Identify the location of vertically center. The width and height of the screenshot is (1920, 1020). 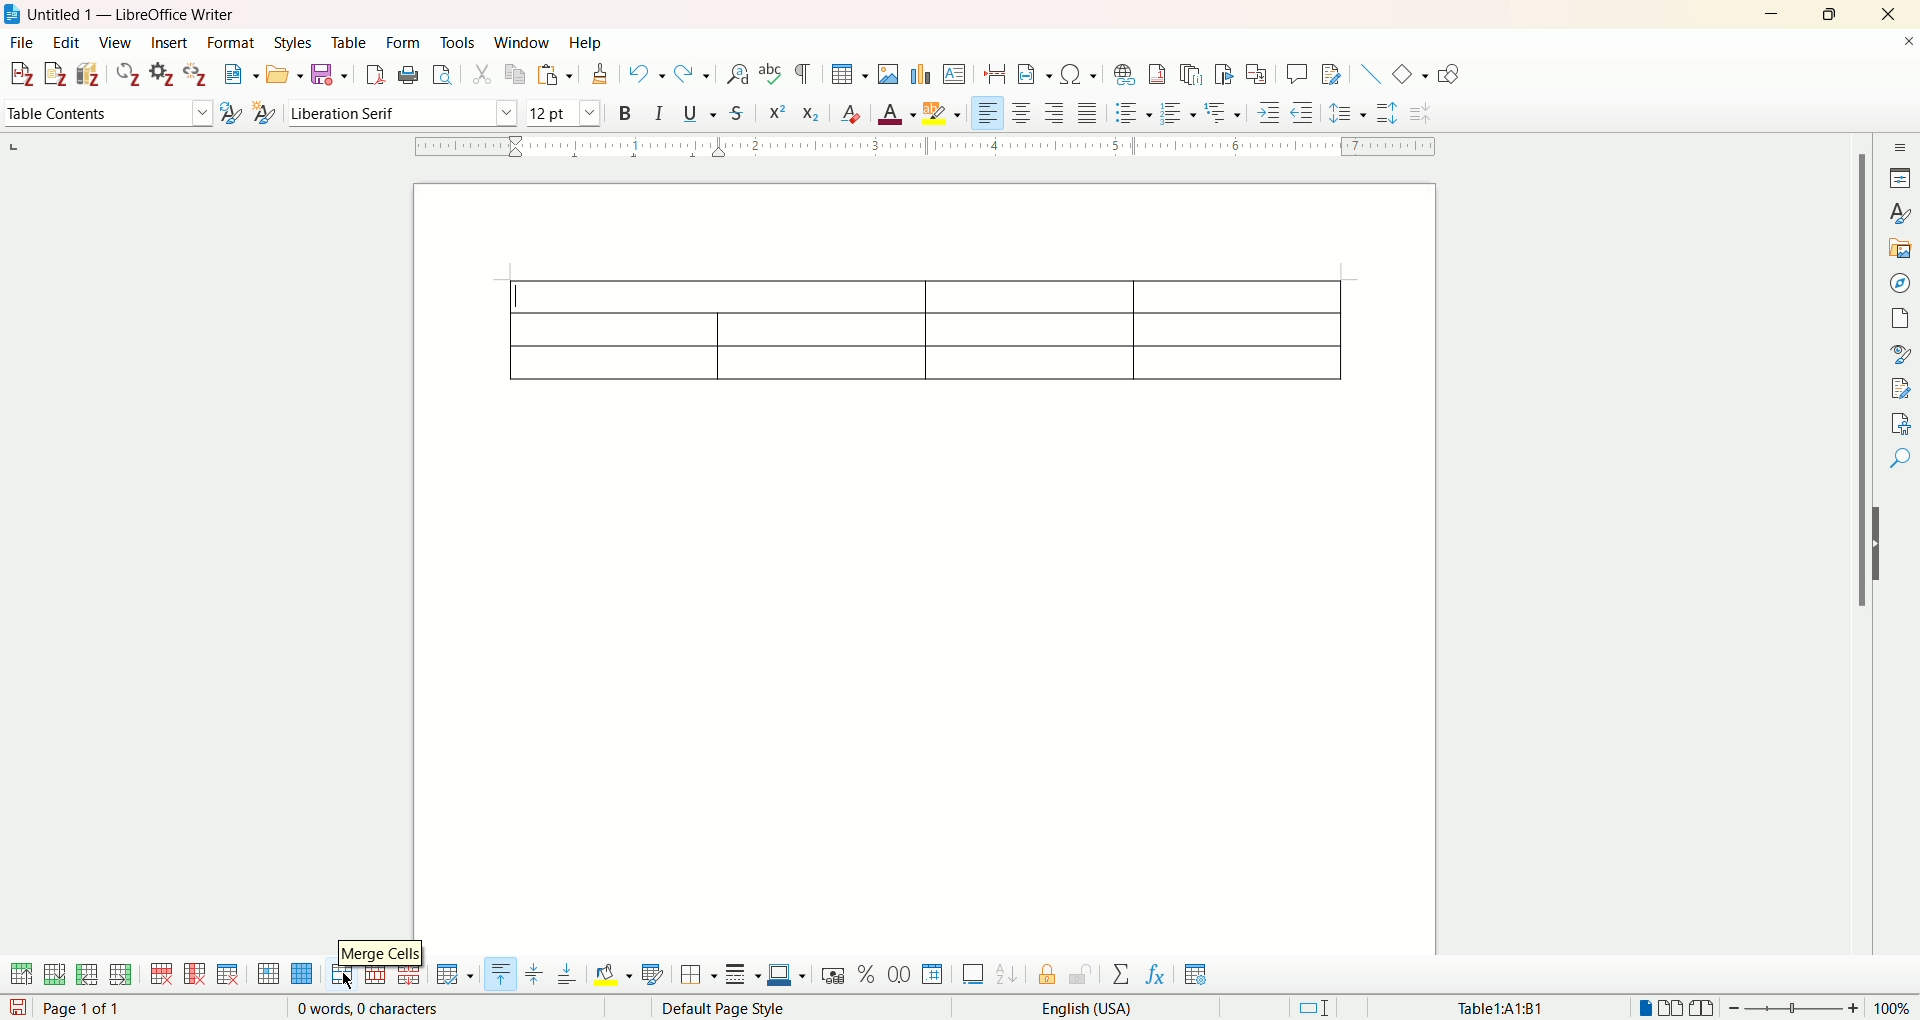
(539, 974).